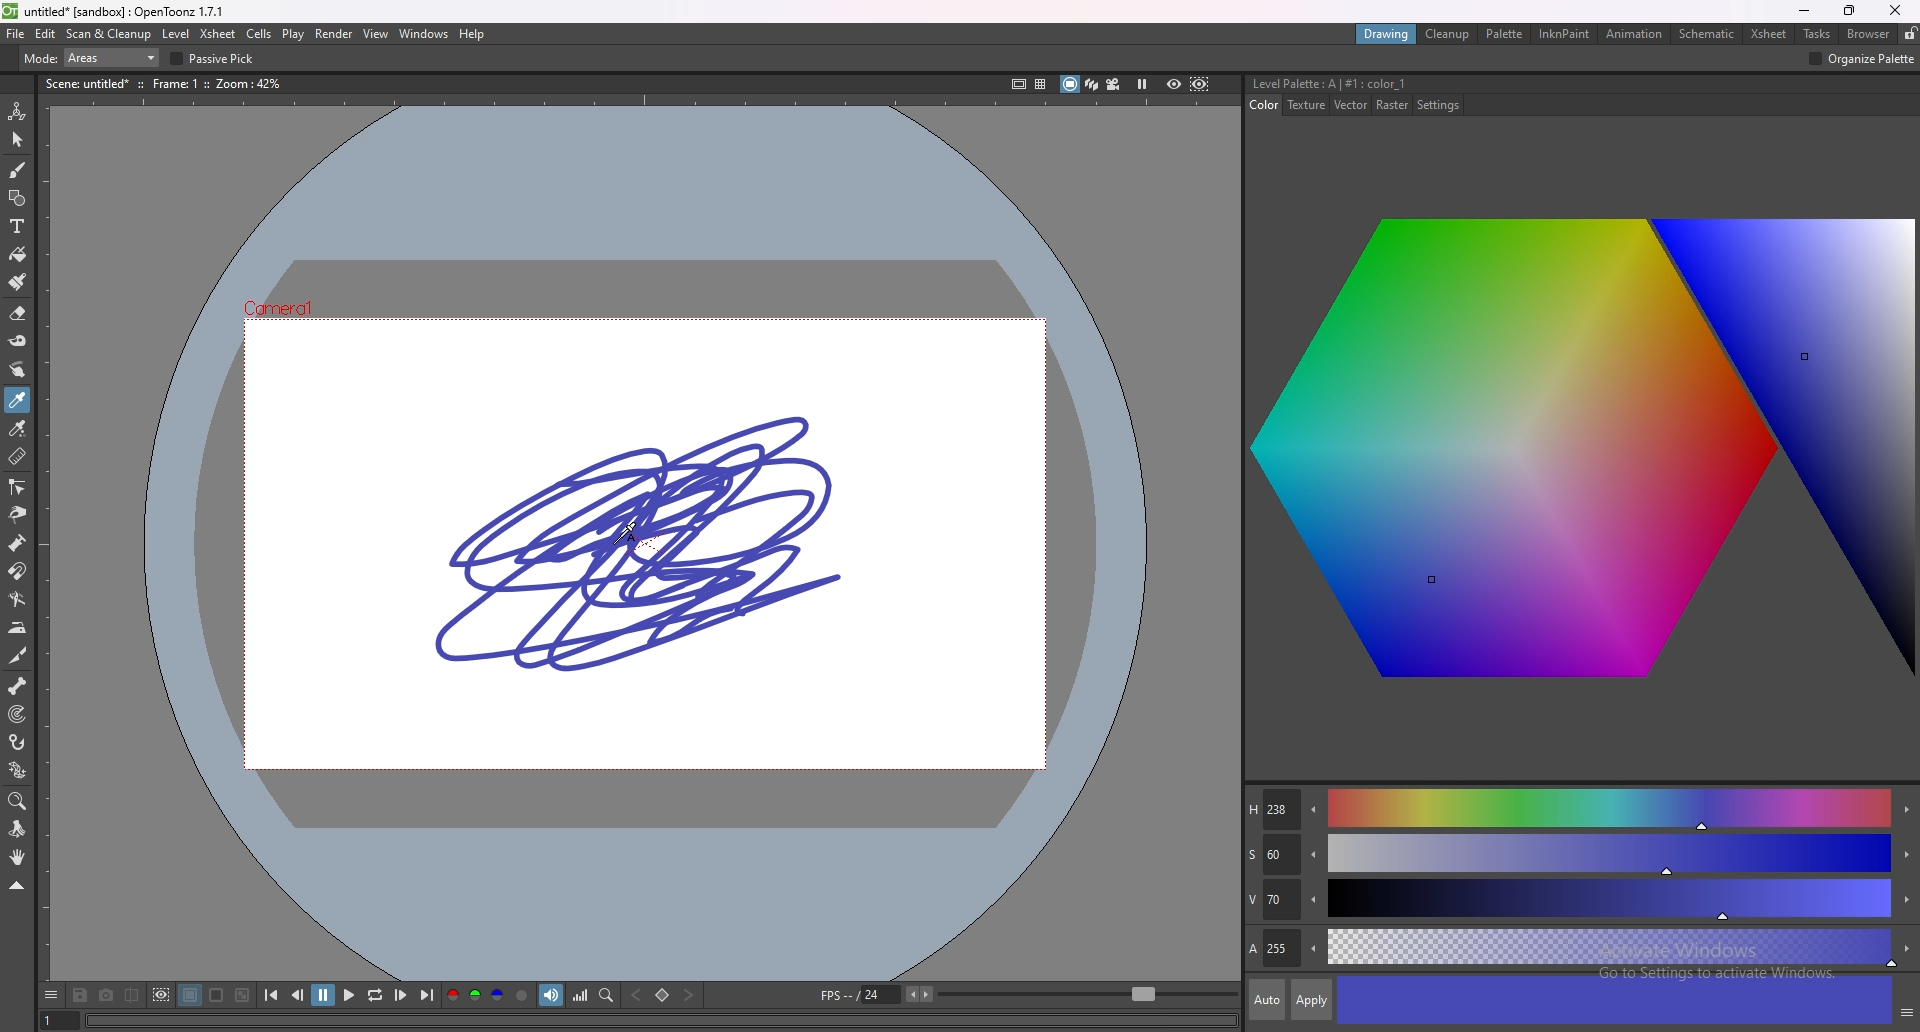 Image resolution: width=1920 pixels, height=1032 pixels. What do you see at coordinates (424, 33) in the screenshot?
I see `windows` at bounding box center [424, 33].